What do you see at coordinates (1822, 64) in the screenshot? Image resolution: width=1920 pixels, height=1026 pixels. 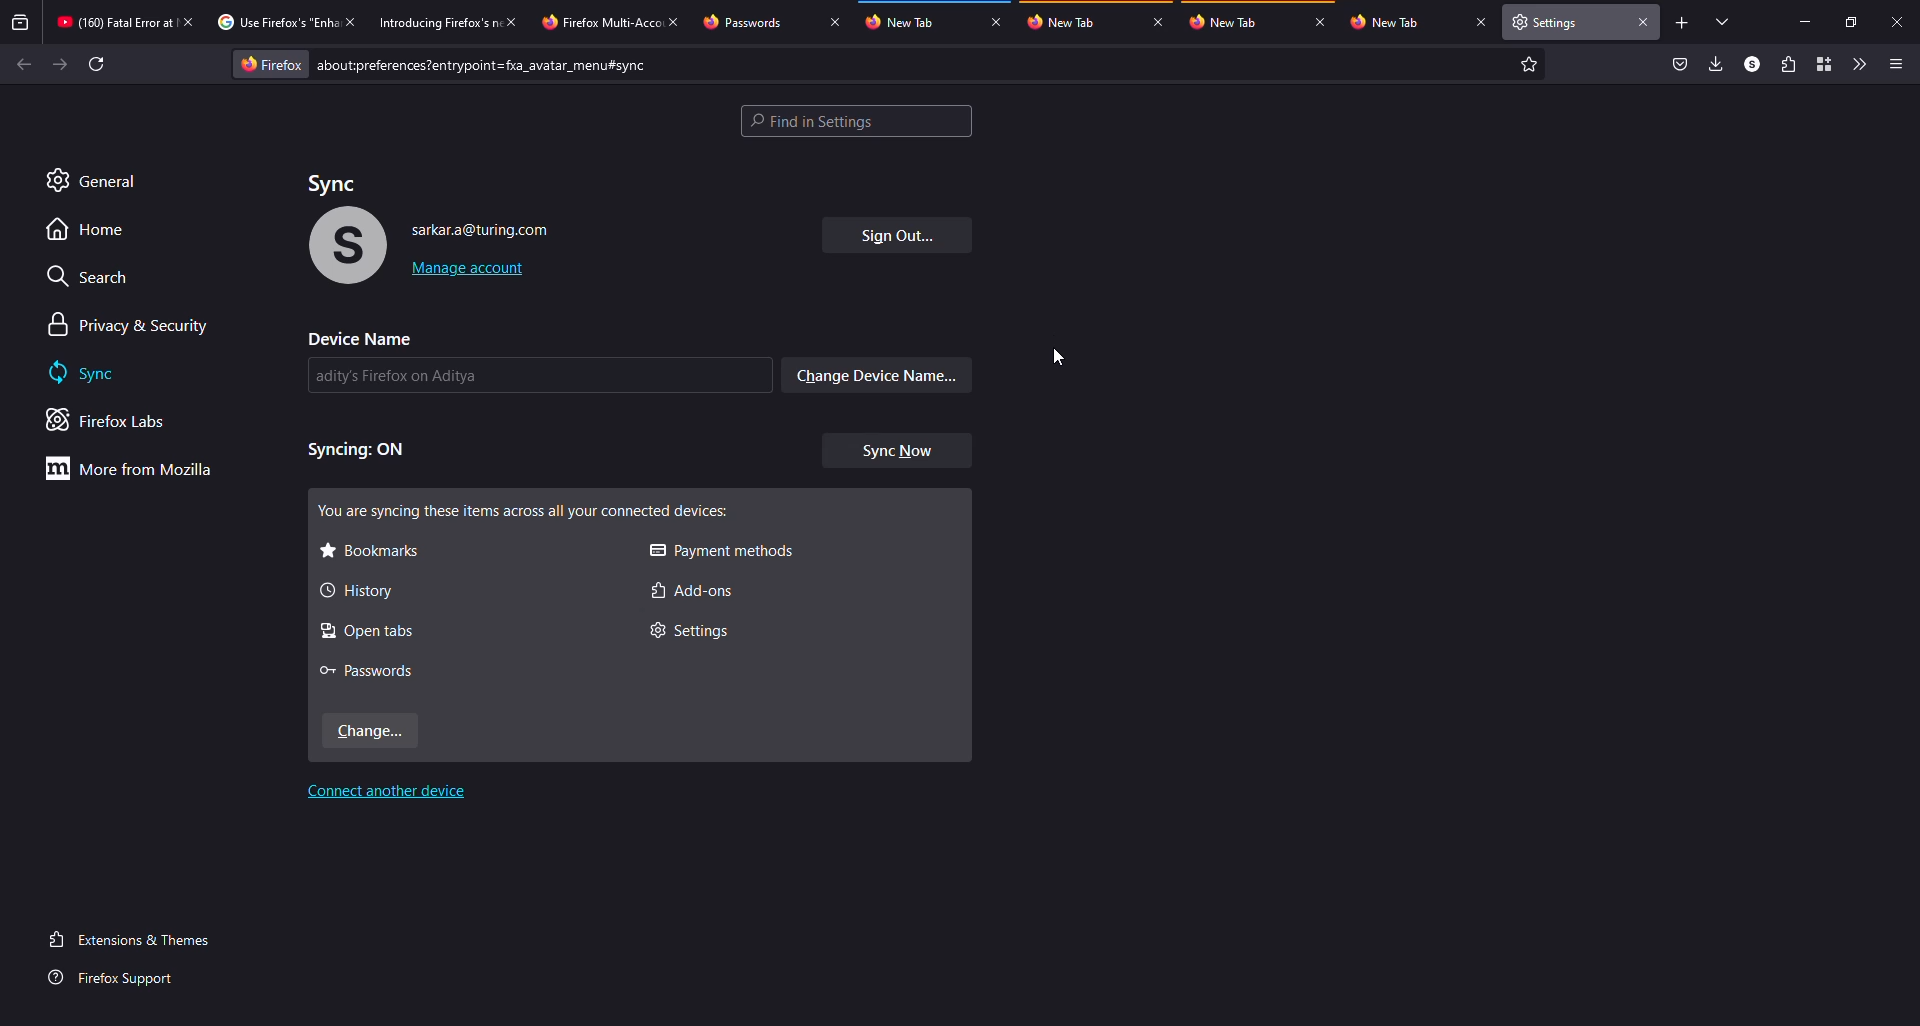 I see `container` at bounding box center [1822, 64].